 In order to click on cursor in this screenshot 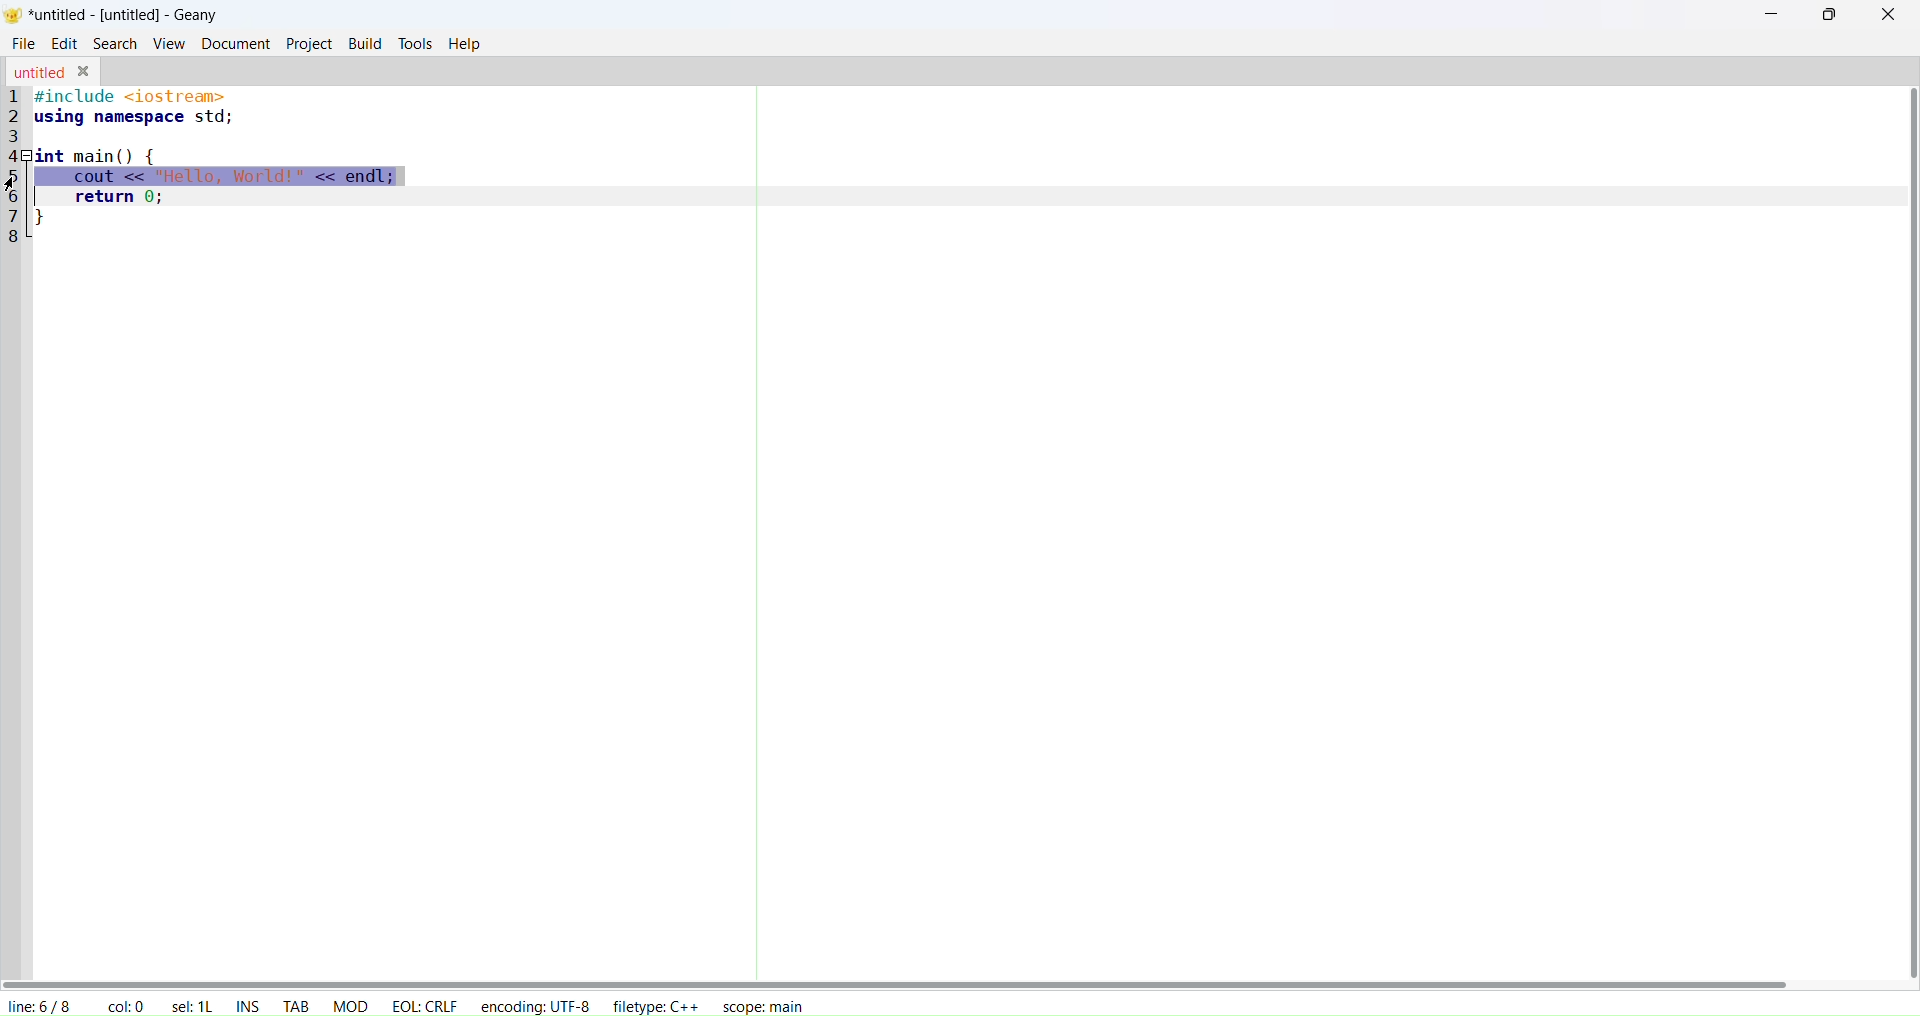, I will do `click(12, 183)`.